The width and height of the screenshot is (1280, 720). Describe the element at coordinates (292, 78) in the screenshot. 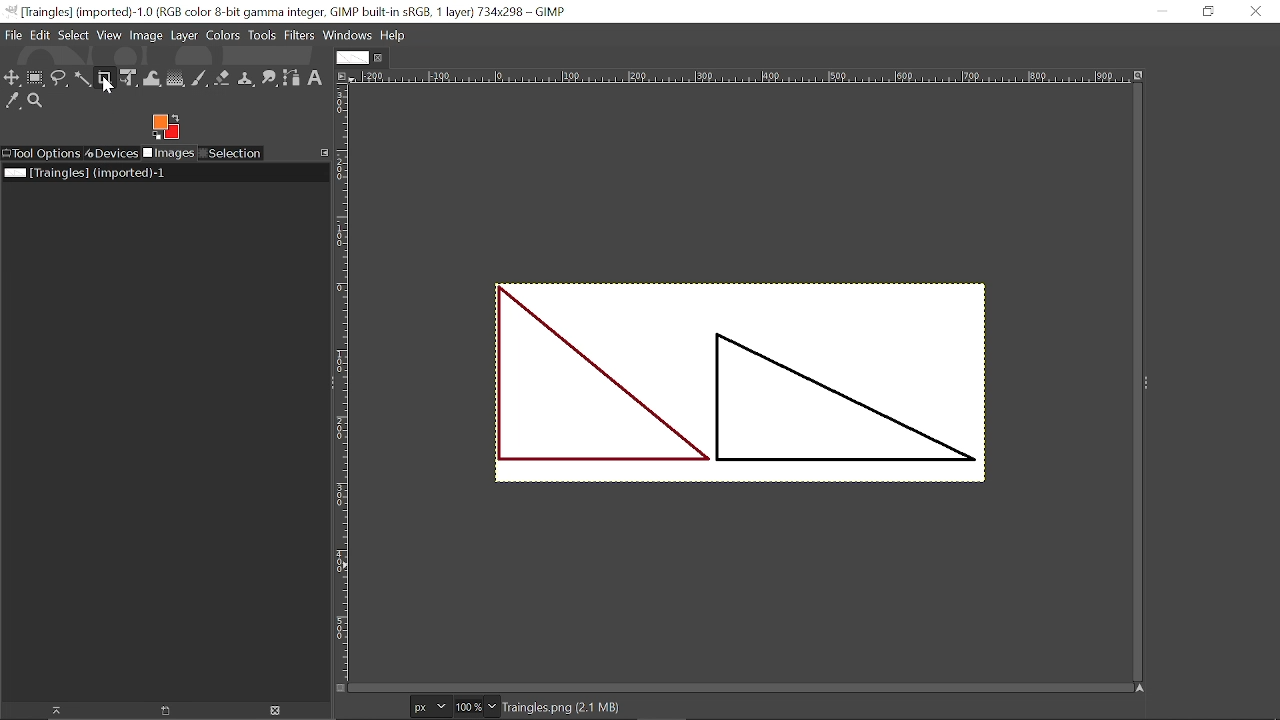

I see `Paths tool` at that location.